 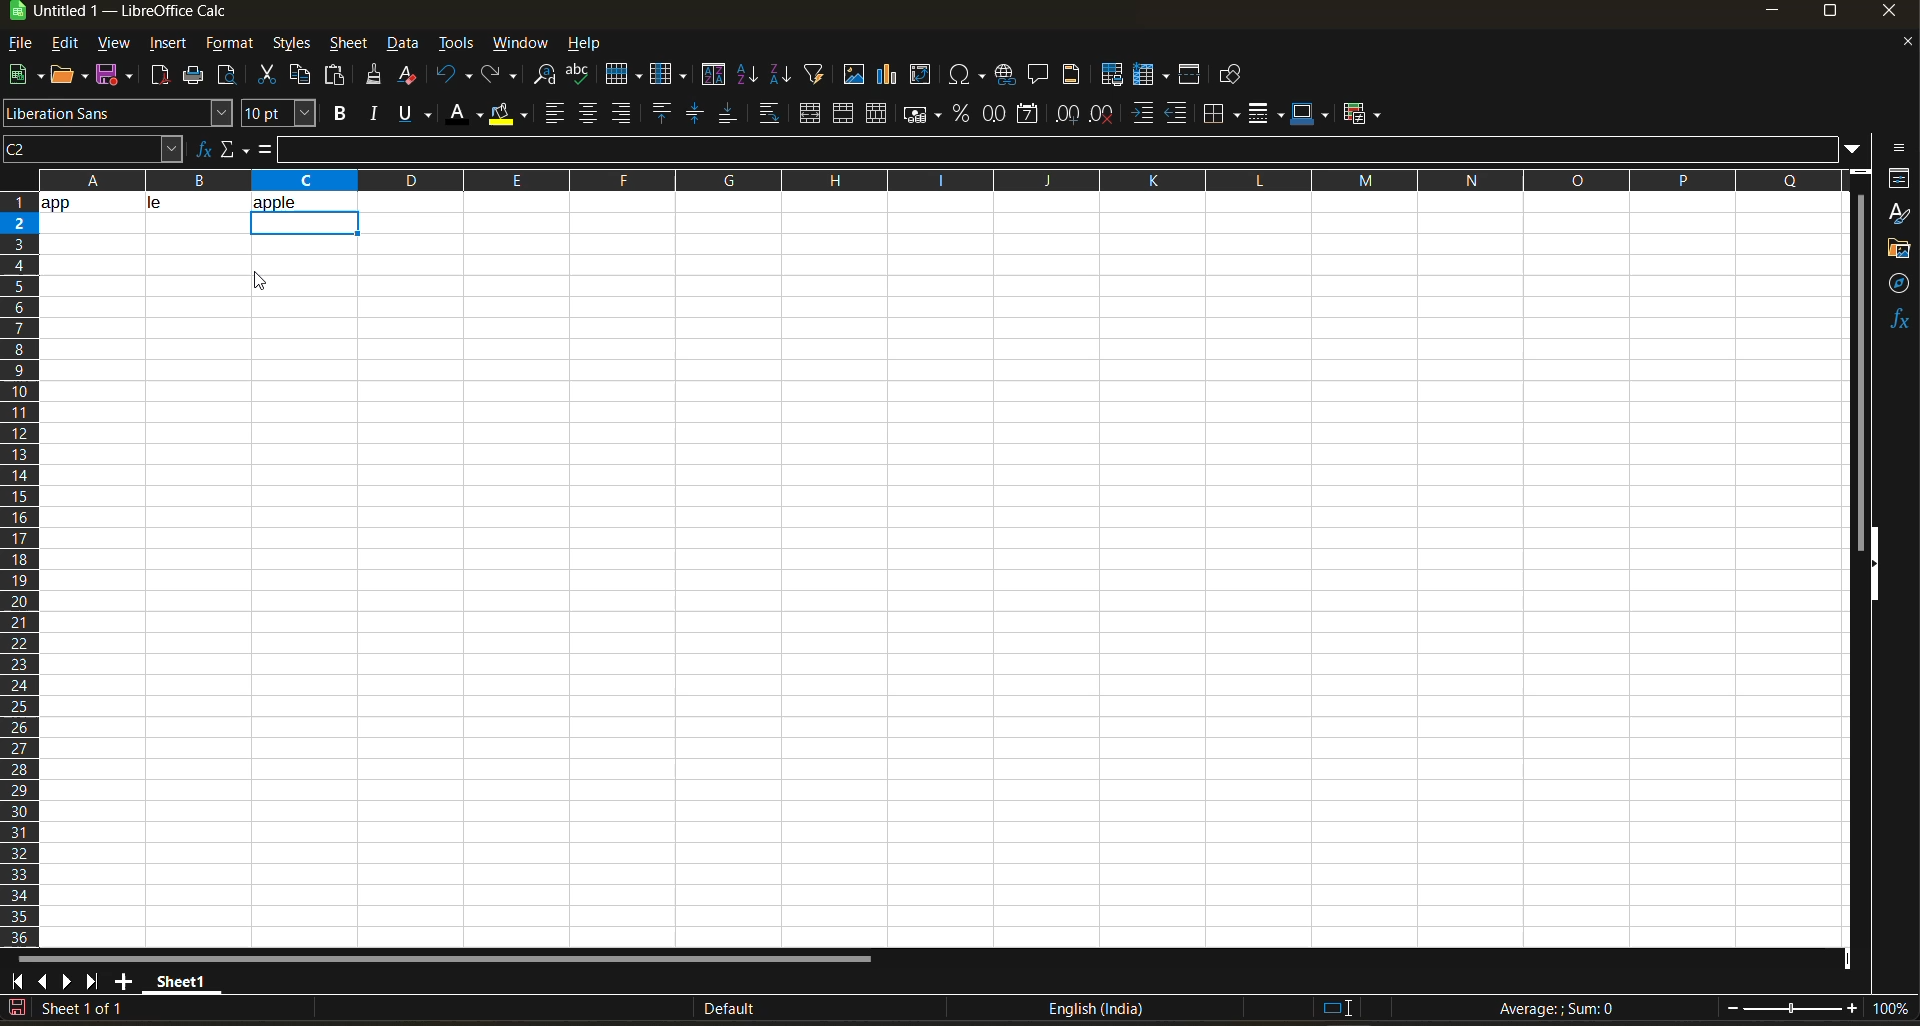 What do you see at coordinates (588, 113) in the screenshot?
I see `align center` at bounding box center [588, 113].